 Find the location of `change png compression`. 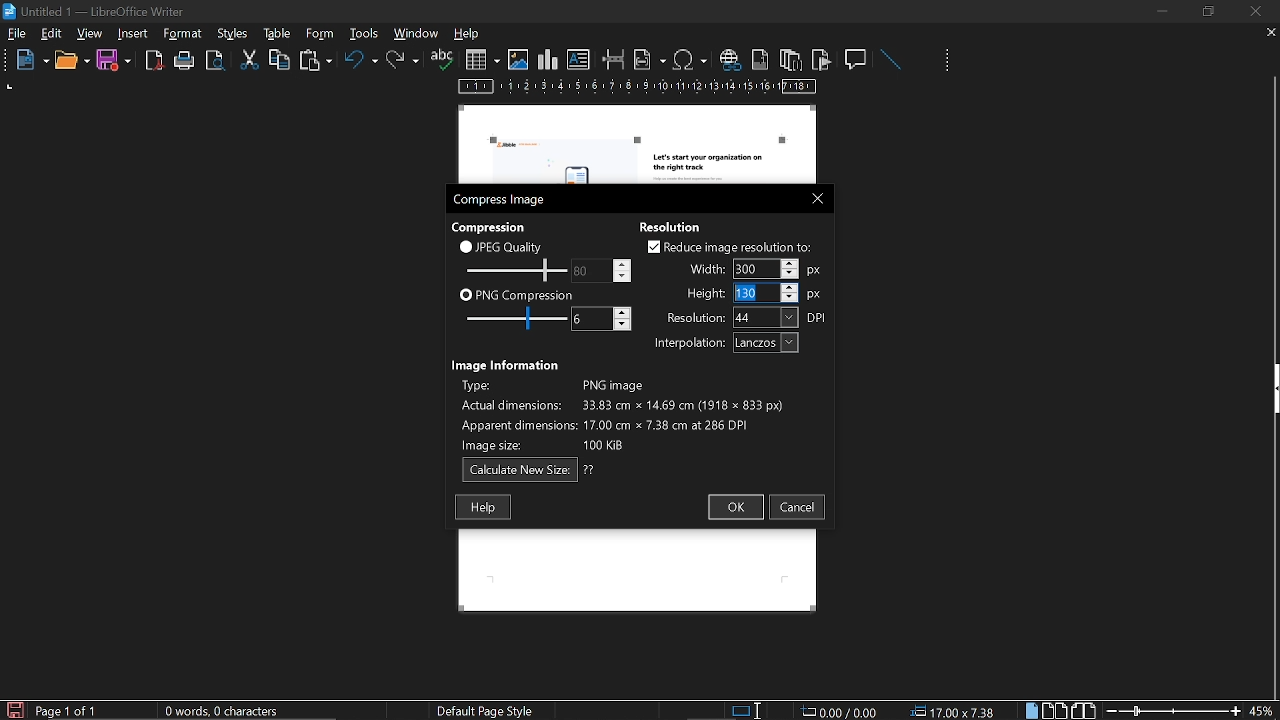

change png compression is located at coordinates (601, 319).